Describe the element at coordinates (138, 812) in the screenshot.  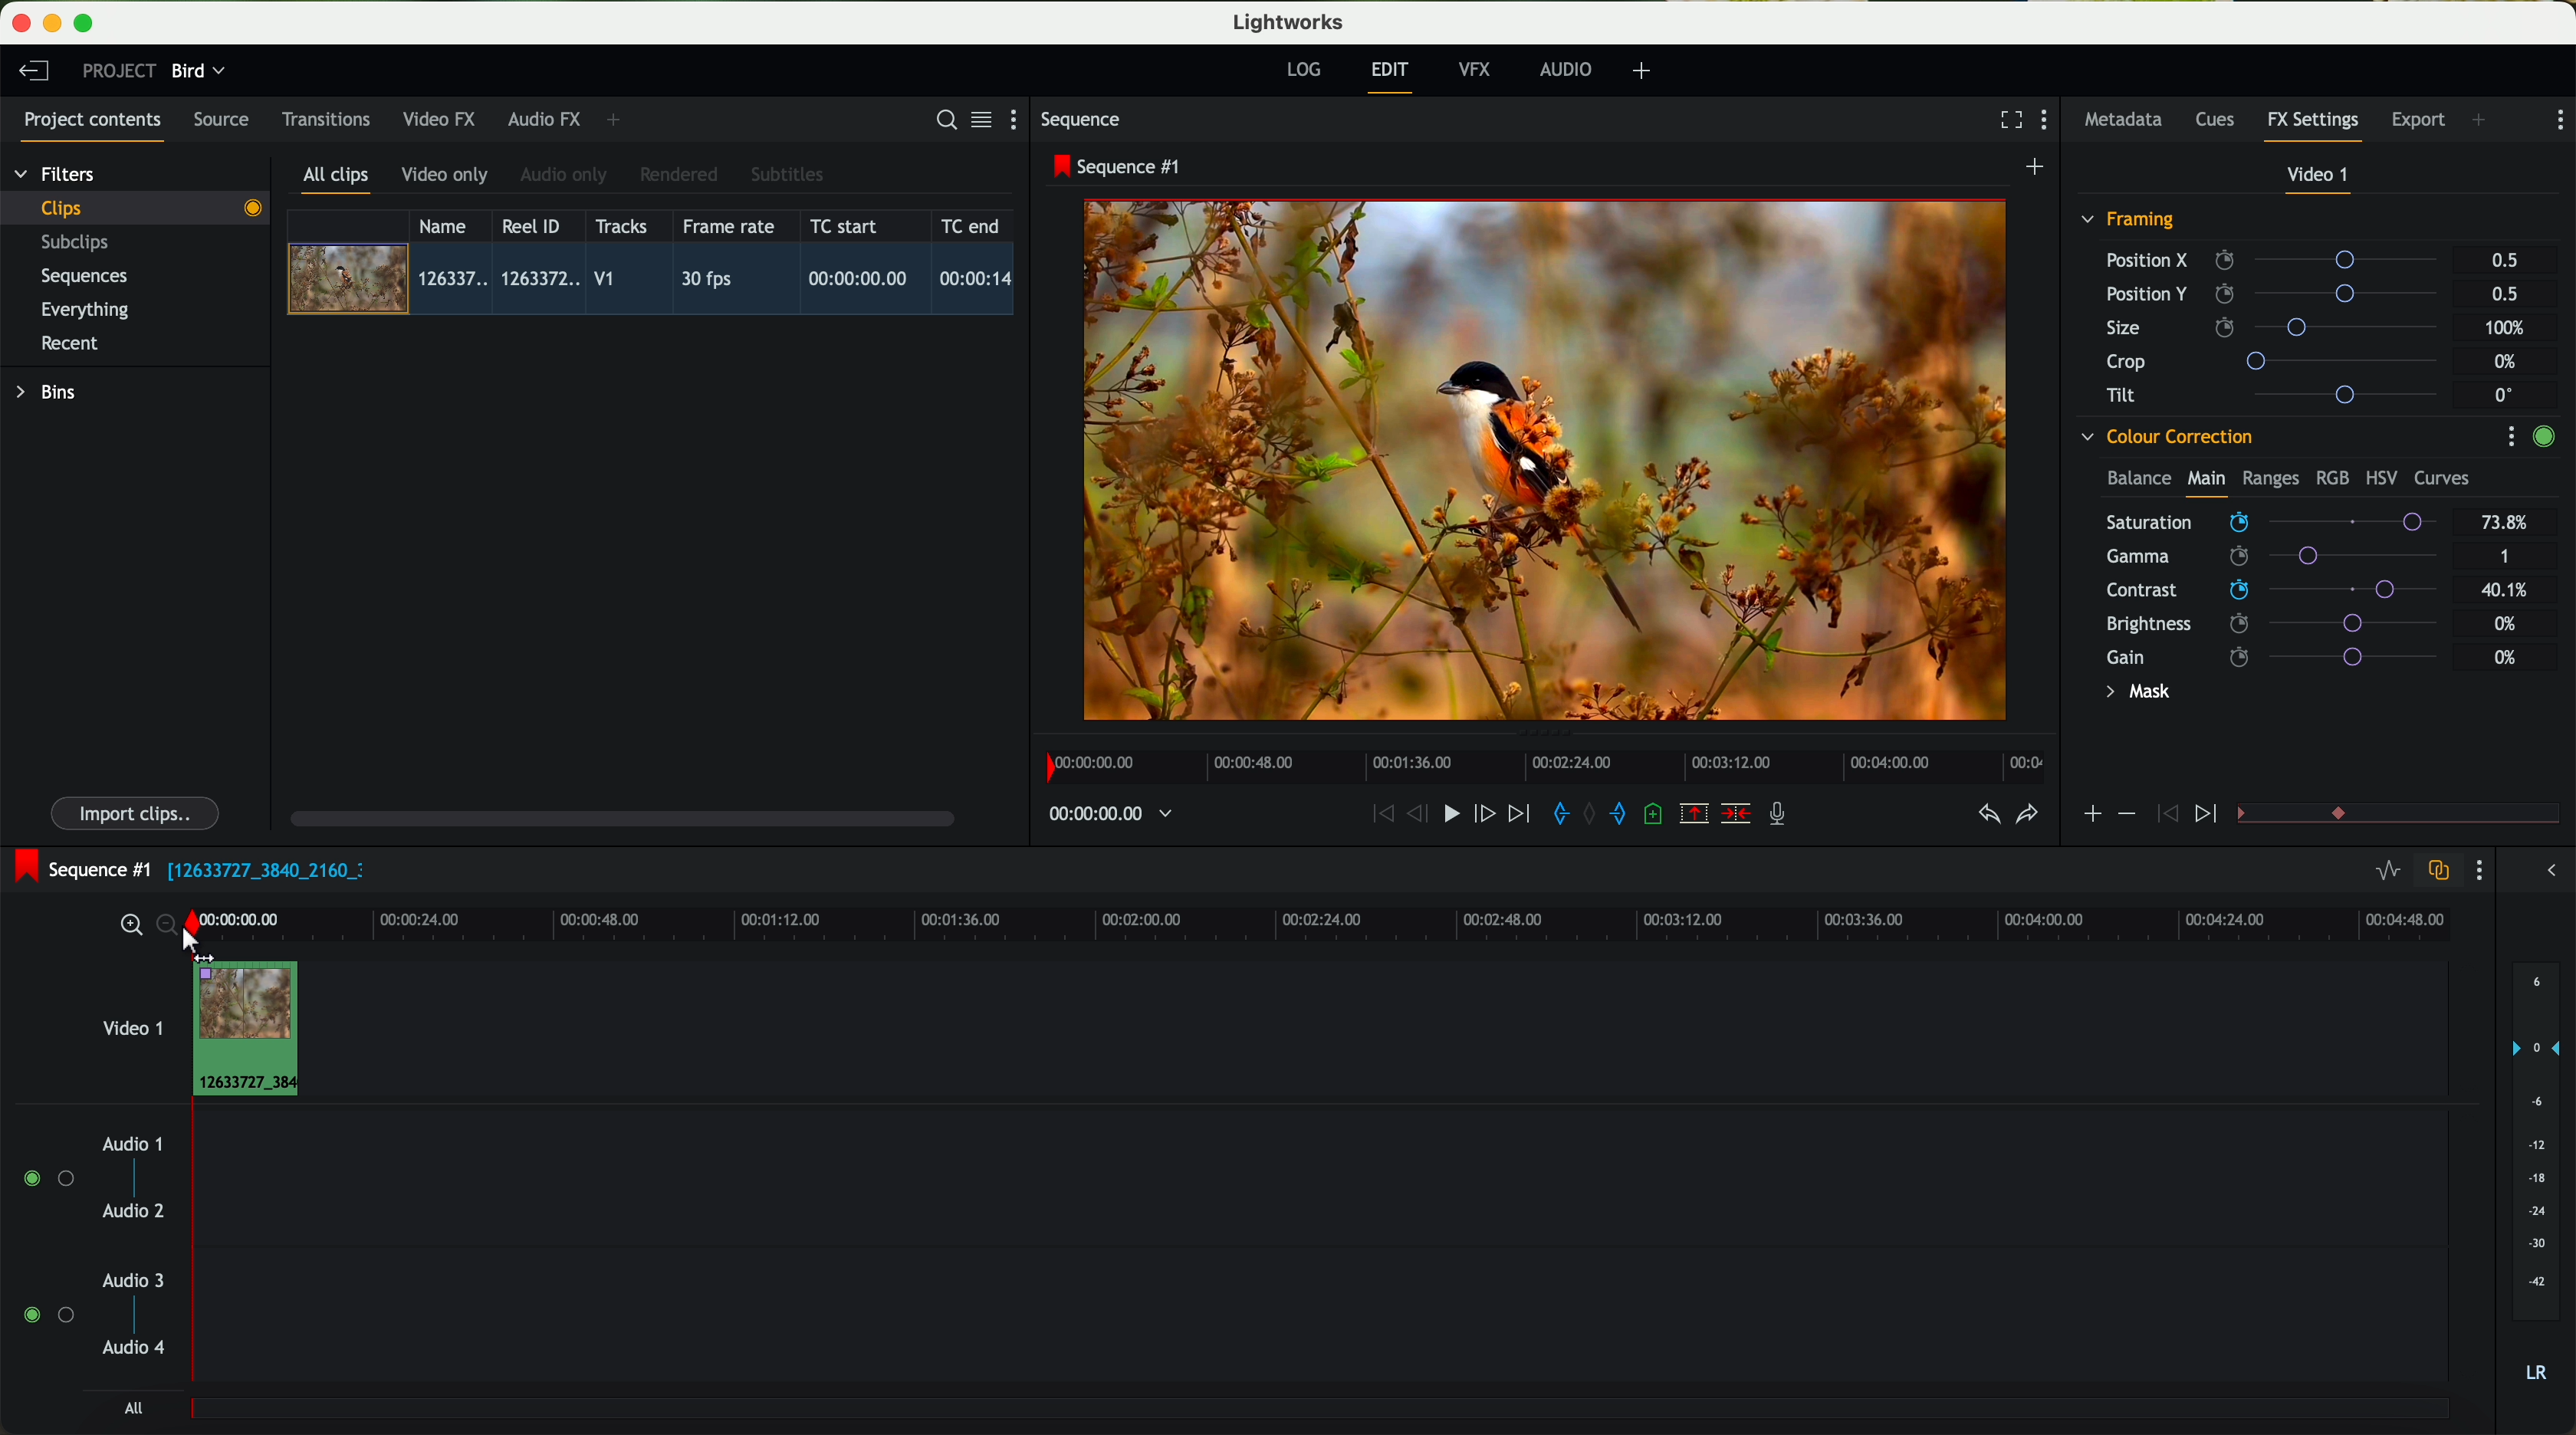
I see `import clips` at that location.